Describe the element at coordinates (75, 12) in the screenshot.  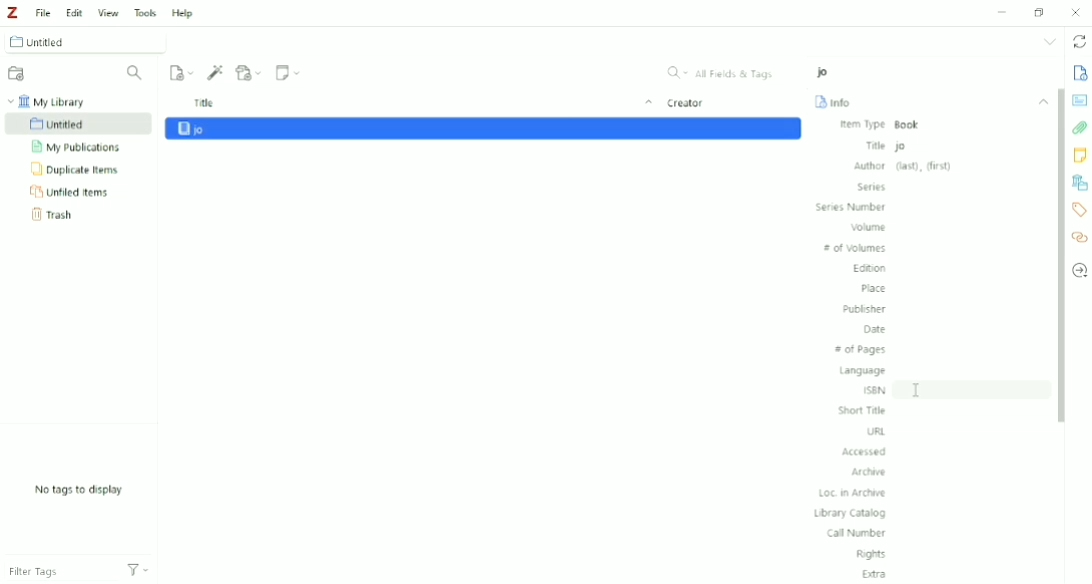
I see `Edit` at that location.